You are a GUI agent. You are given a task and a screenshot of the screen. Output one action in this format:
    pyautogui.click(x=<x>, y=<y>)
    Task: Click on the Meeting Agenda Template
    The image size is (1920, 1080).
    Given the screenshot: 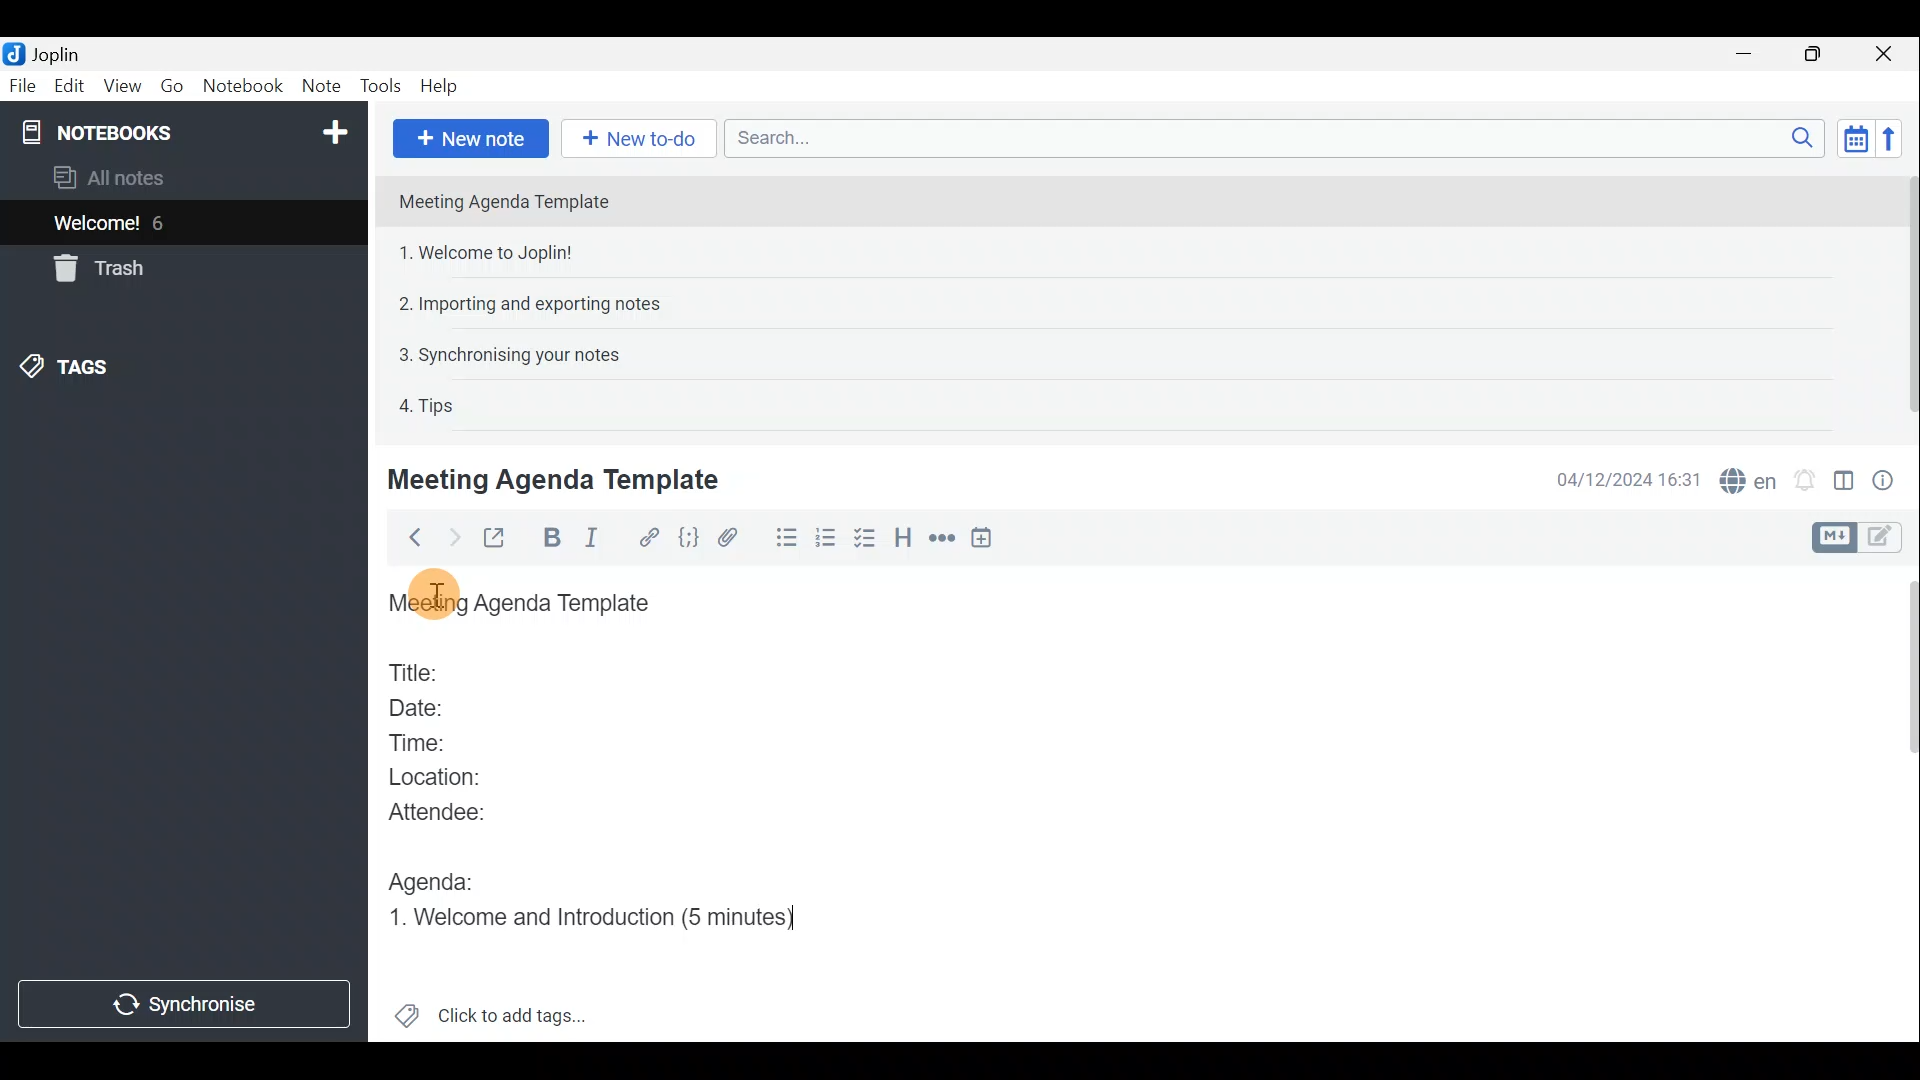 What is the action you would take?
    pyautogui.click(x=557, y=479)
    